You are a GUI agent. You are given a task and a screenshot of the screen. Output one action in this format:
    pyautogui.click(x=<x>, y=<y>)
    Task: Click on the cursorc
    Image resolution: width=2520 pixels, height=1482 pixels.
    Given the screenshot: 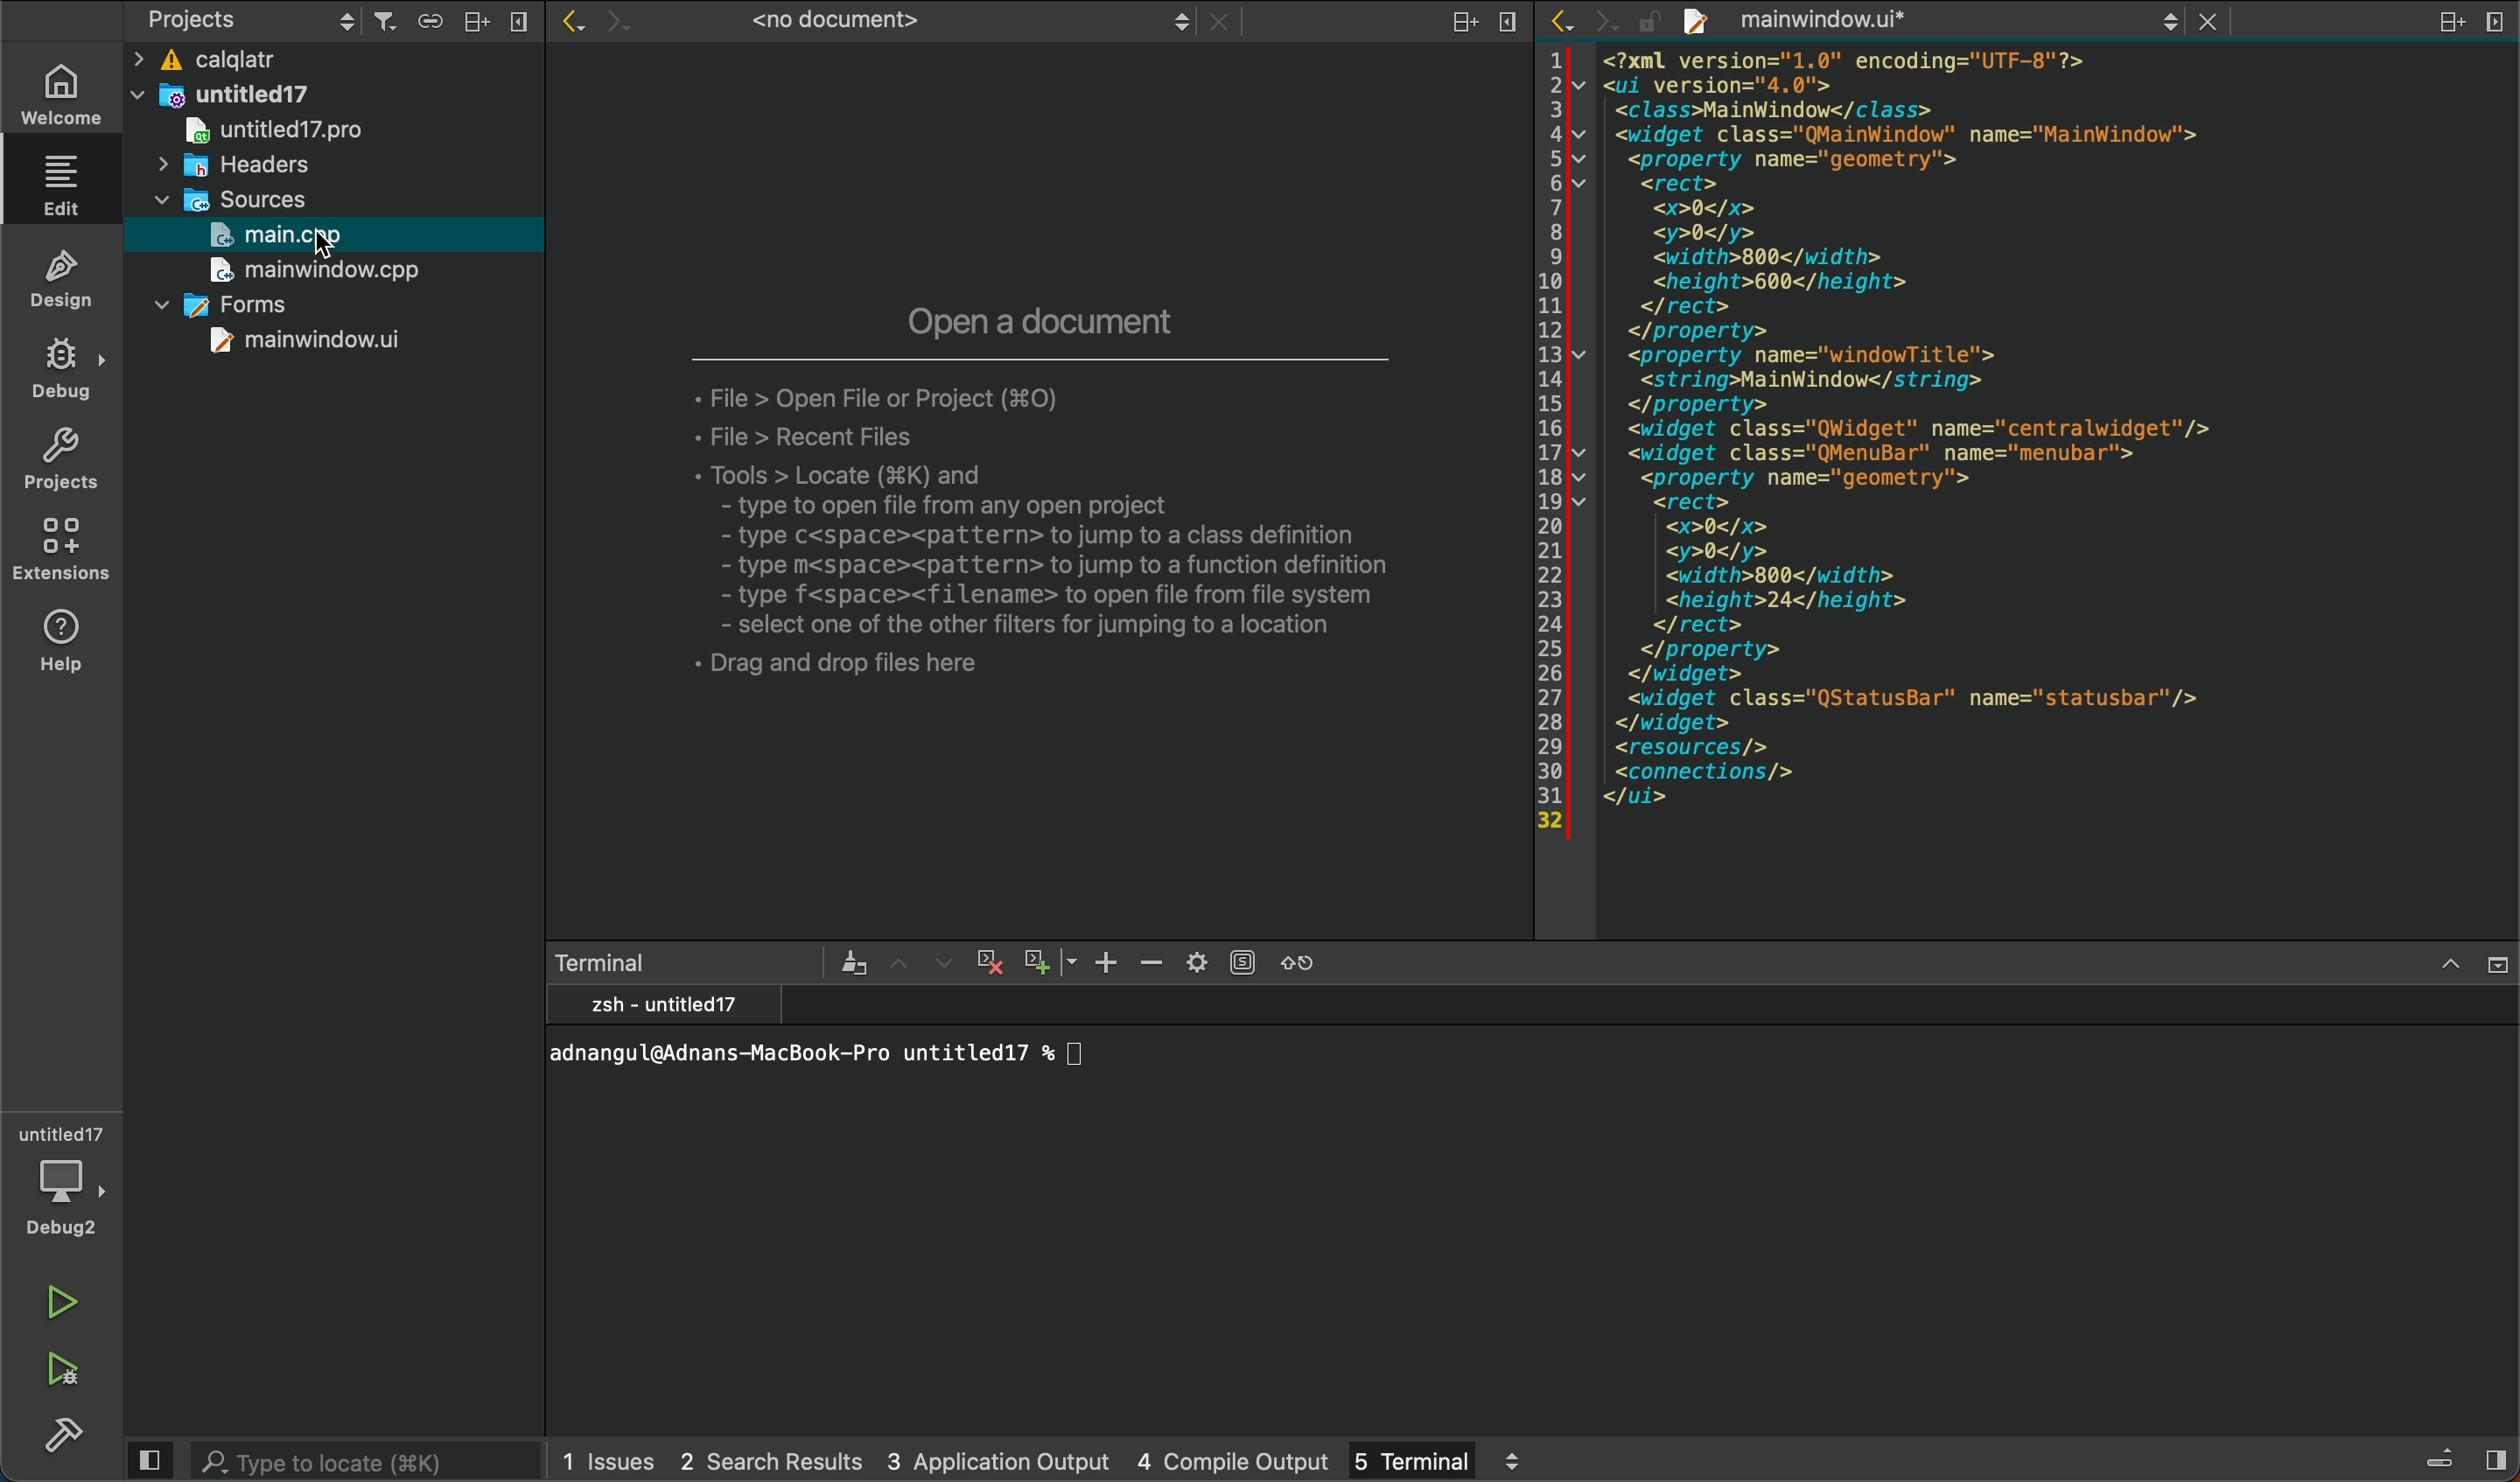 What is the action you would take?
    pyautogui.click(x=322, y=253)
    